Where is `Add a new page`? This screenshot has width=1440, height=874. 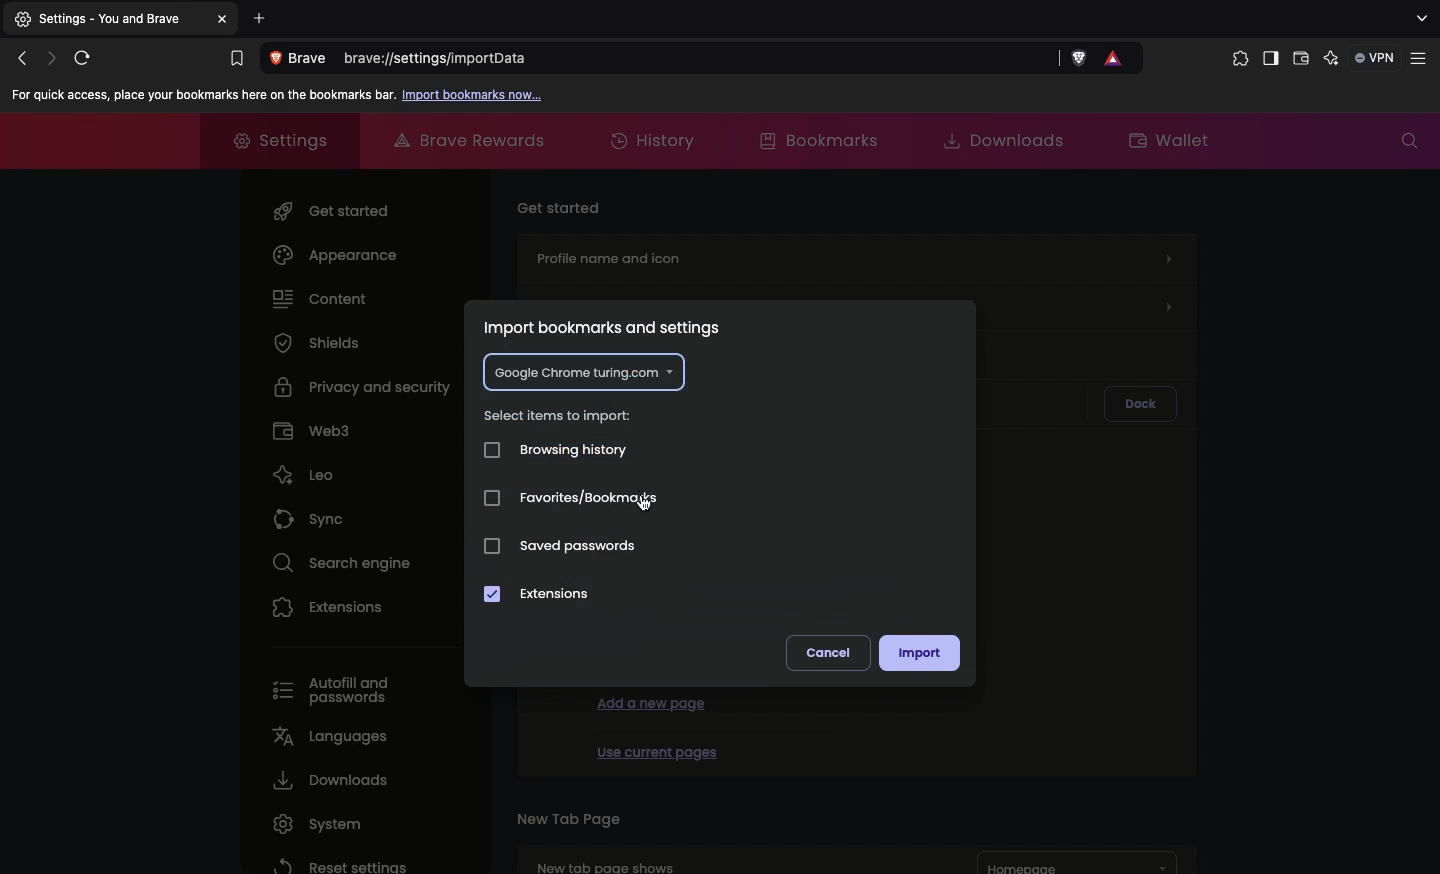
Add a new page is located at coordinates (652, 702).